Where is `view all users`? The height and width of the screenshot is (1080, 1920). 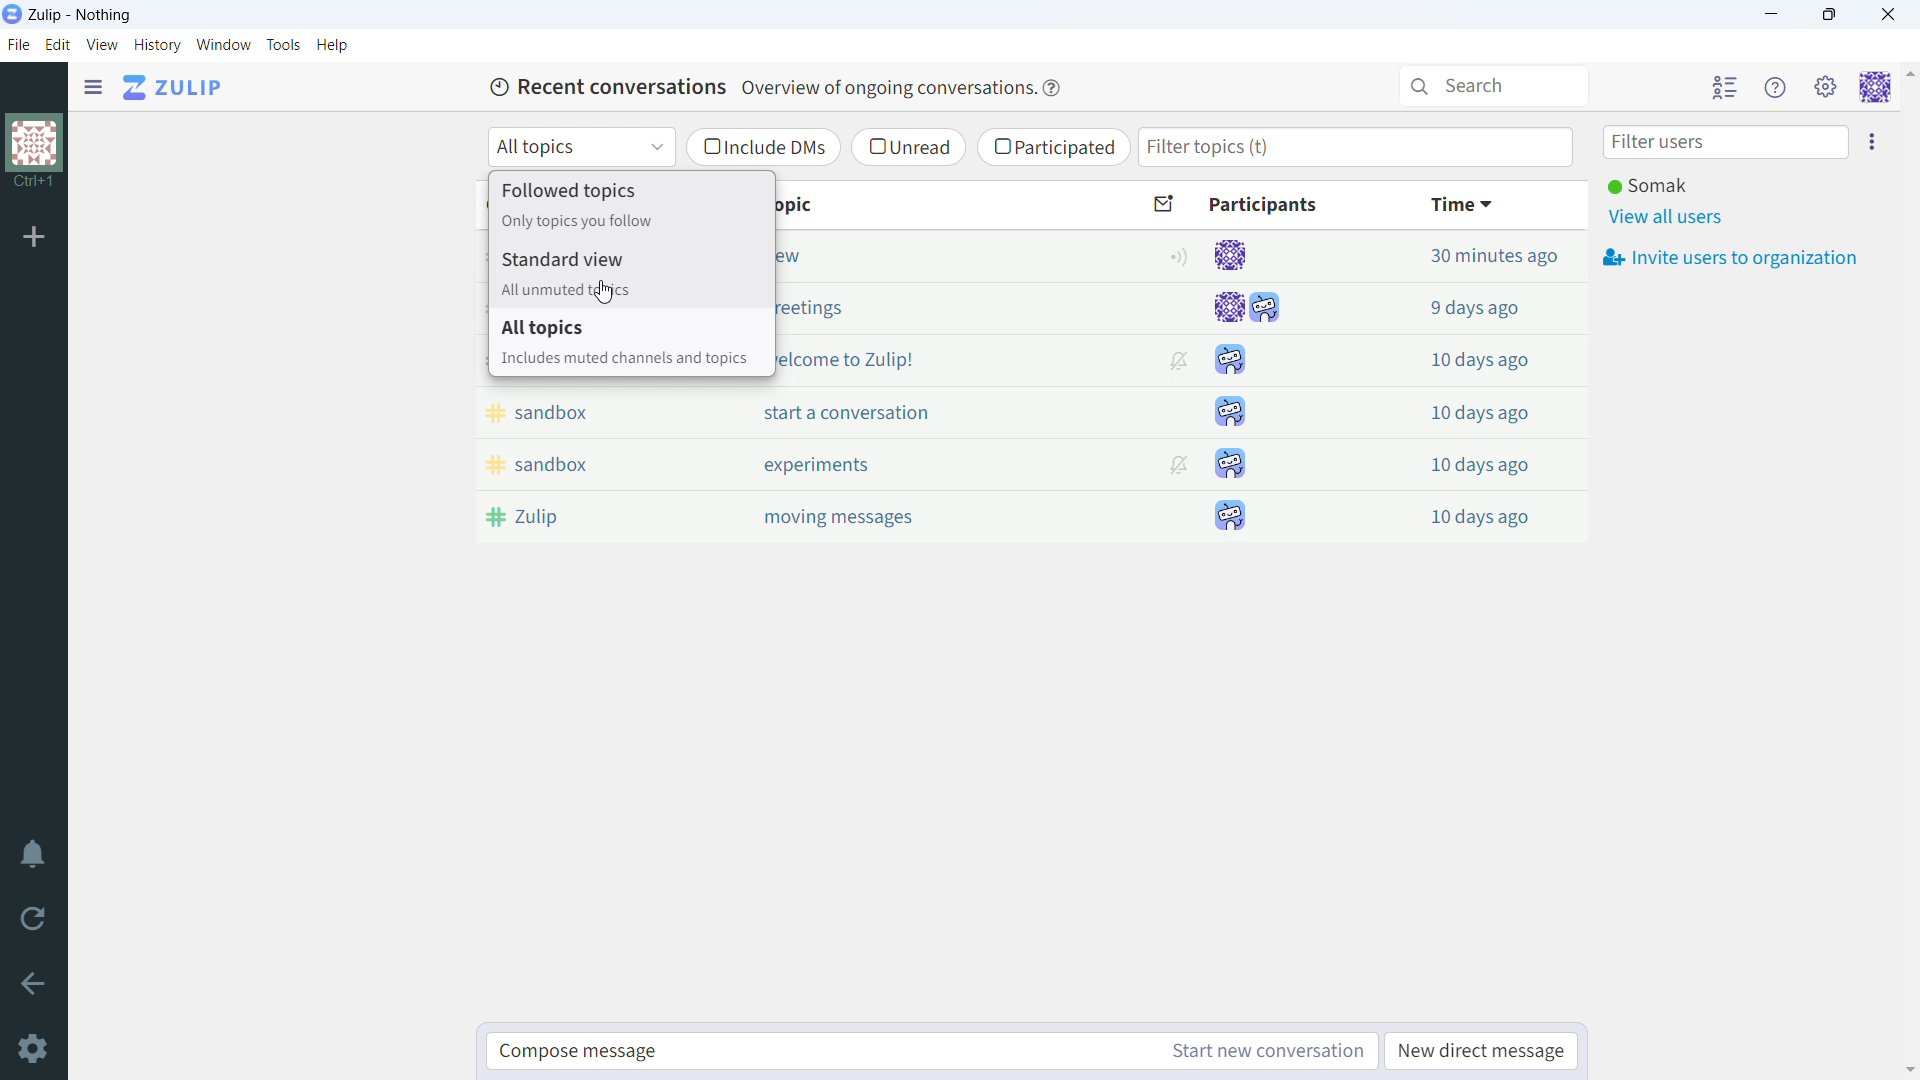 view all users is located at coordinates (1668, 218).